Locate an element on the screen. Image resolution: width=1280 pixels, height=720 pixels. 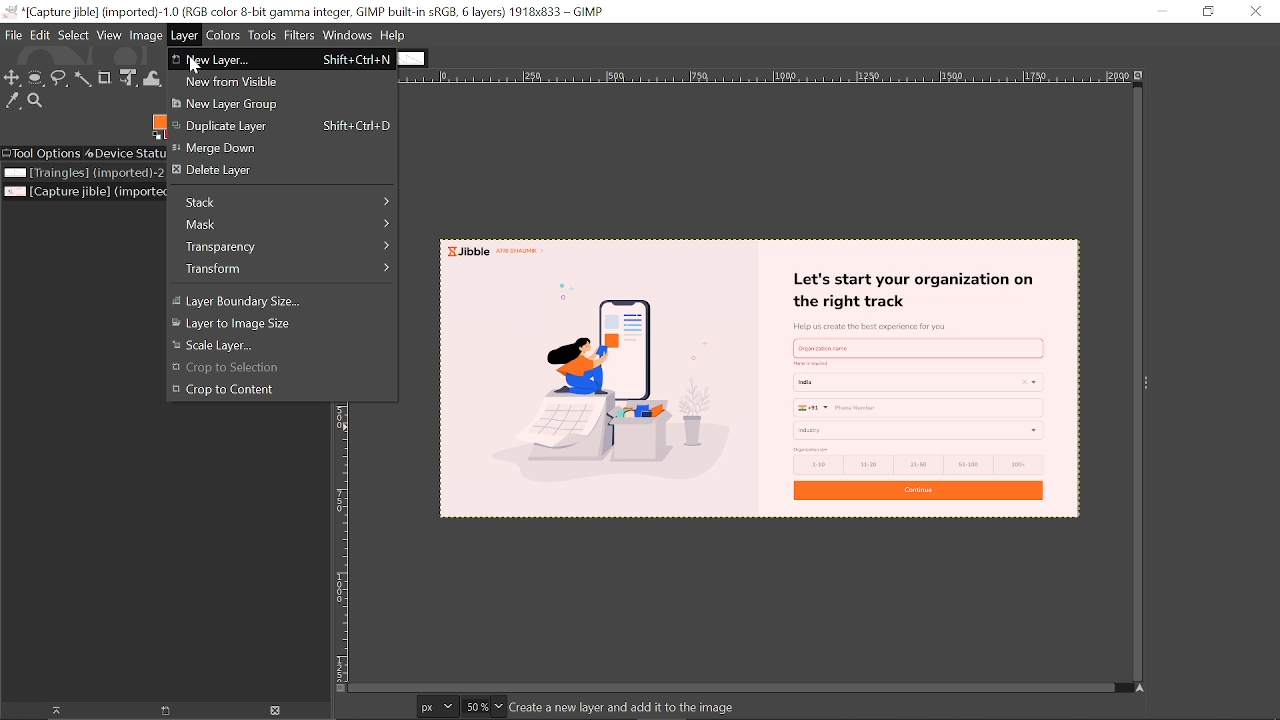
create a new layer and add it to the image is located at coordinates (635, 705).